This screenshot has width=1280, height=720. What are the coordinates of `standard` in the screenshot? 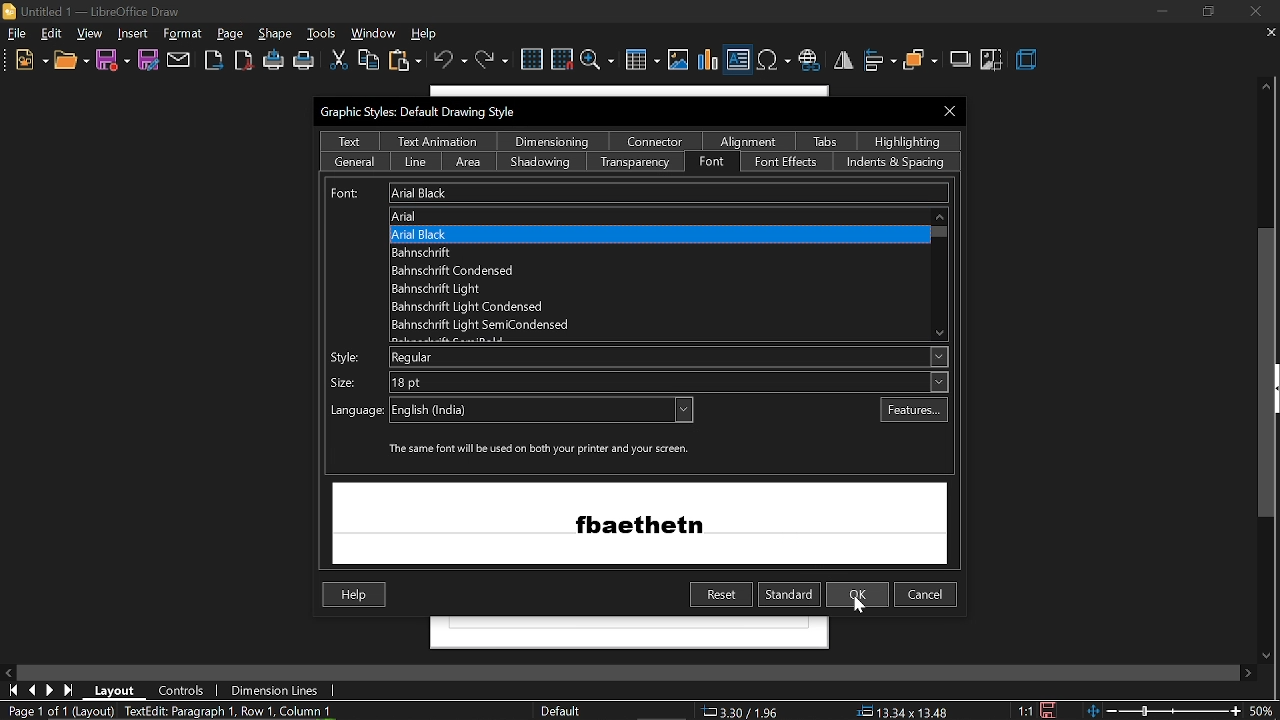 It's located at (789, 596).